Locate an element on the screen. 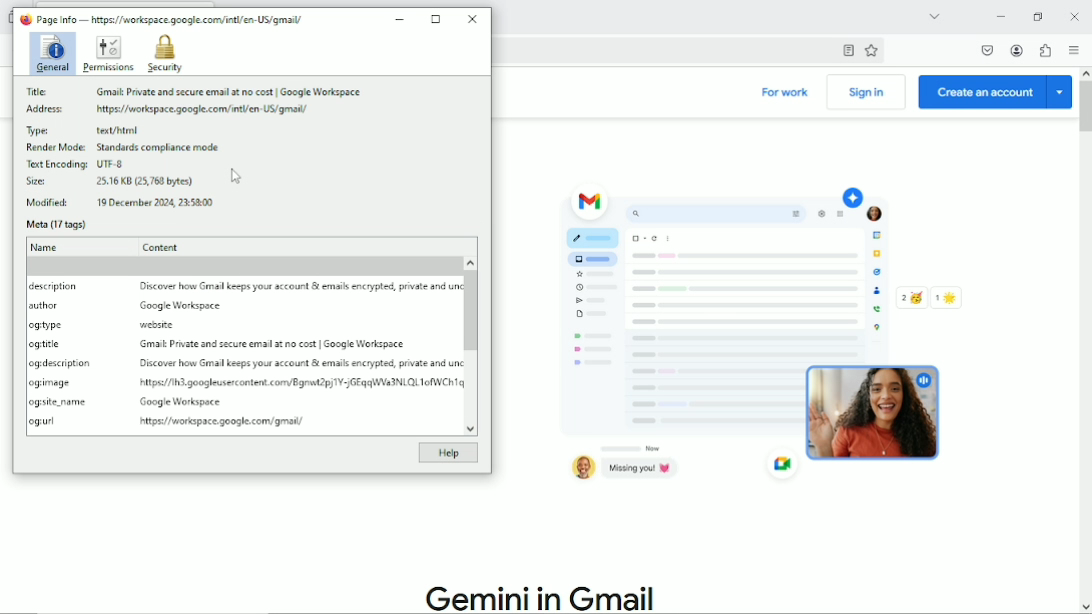 This screenshot has width=1092, height=614. author is located at coordinates (44, 306).